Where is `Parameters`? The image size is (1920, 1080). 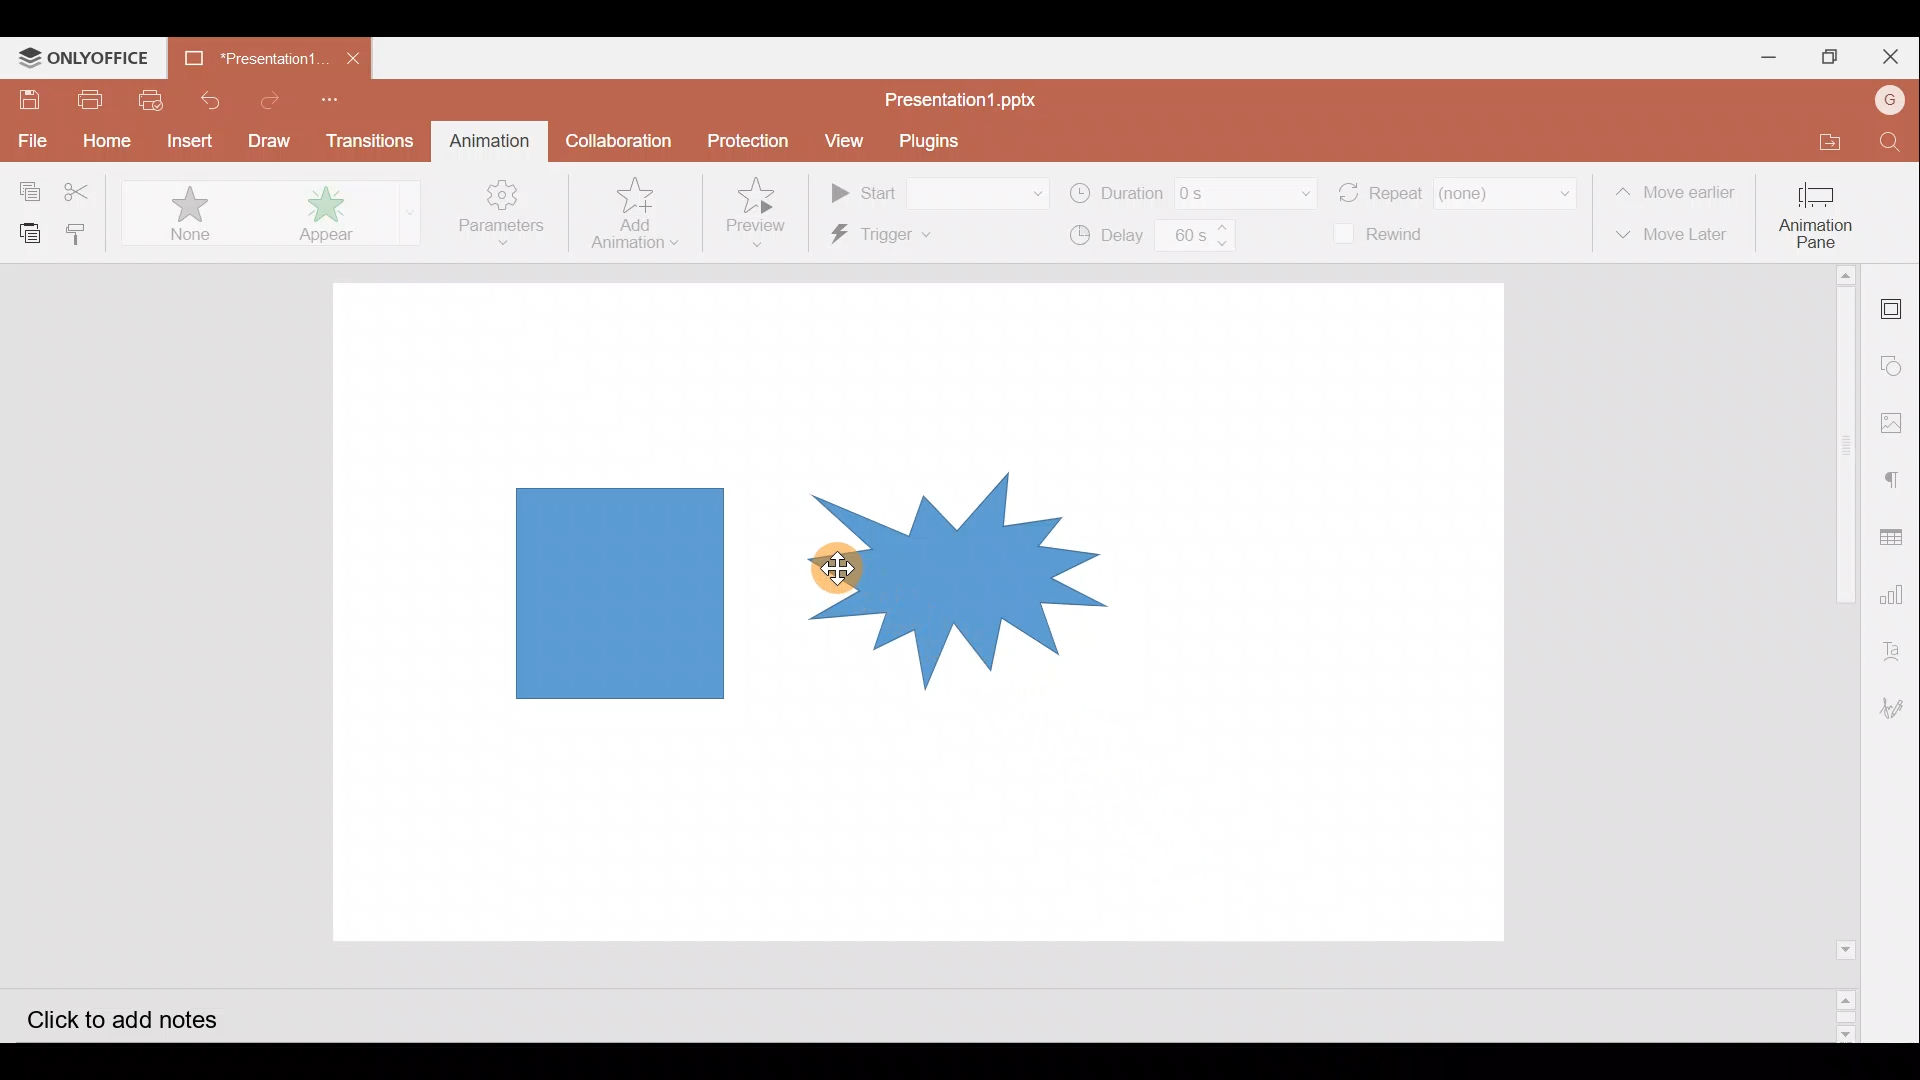
Parameters is located at coordinates (498, 218).